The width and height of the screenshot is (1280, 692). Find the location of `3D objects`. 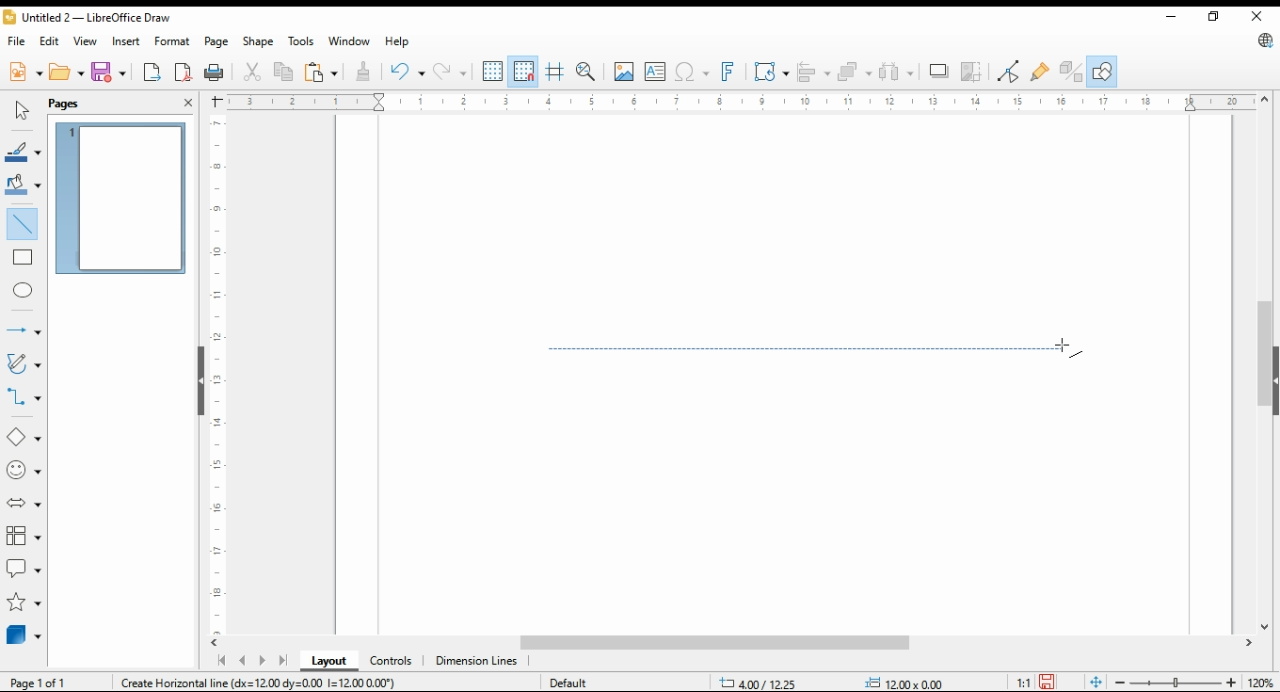

3D objects is located at coordinates (25, 634).